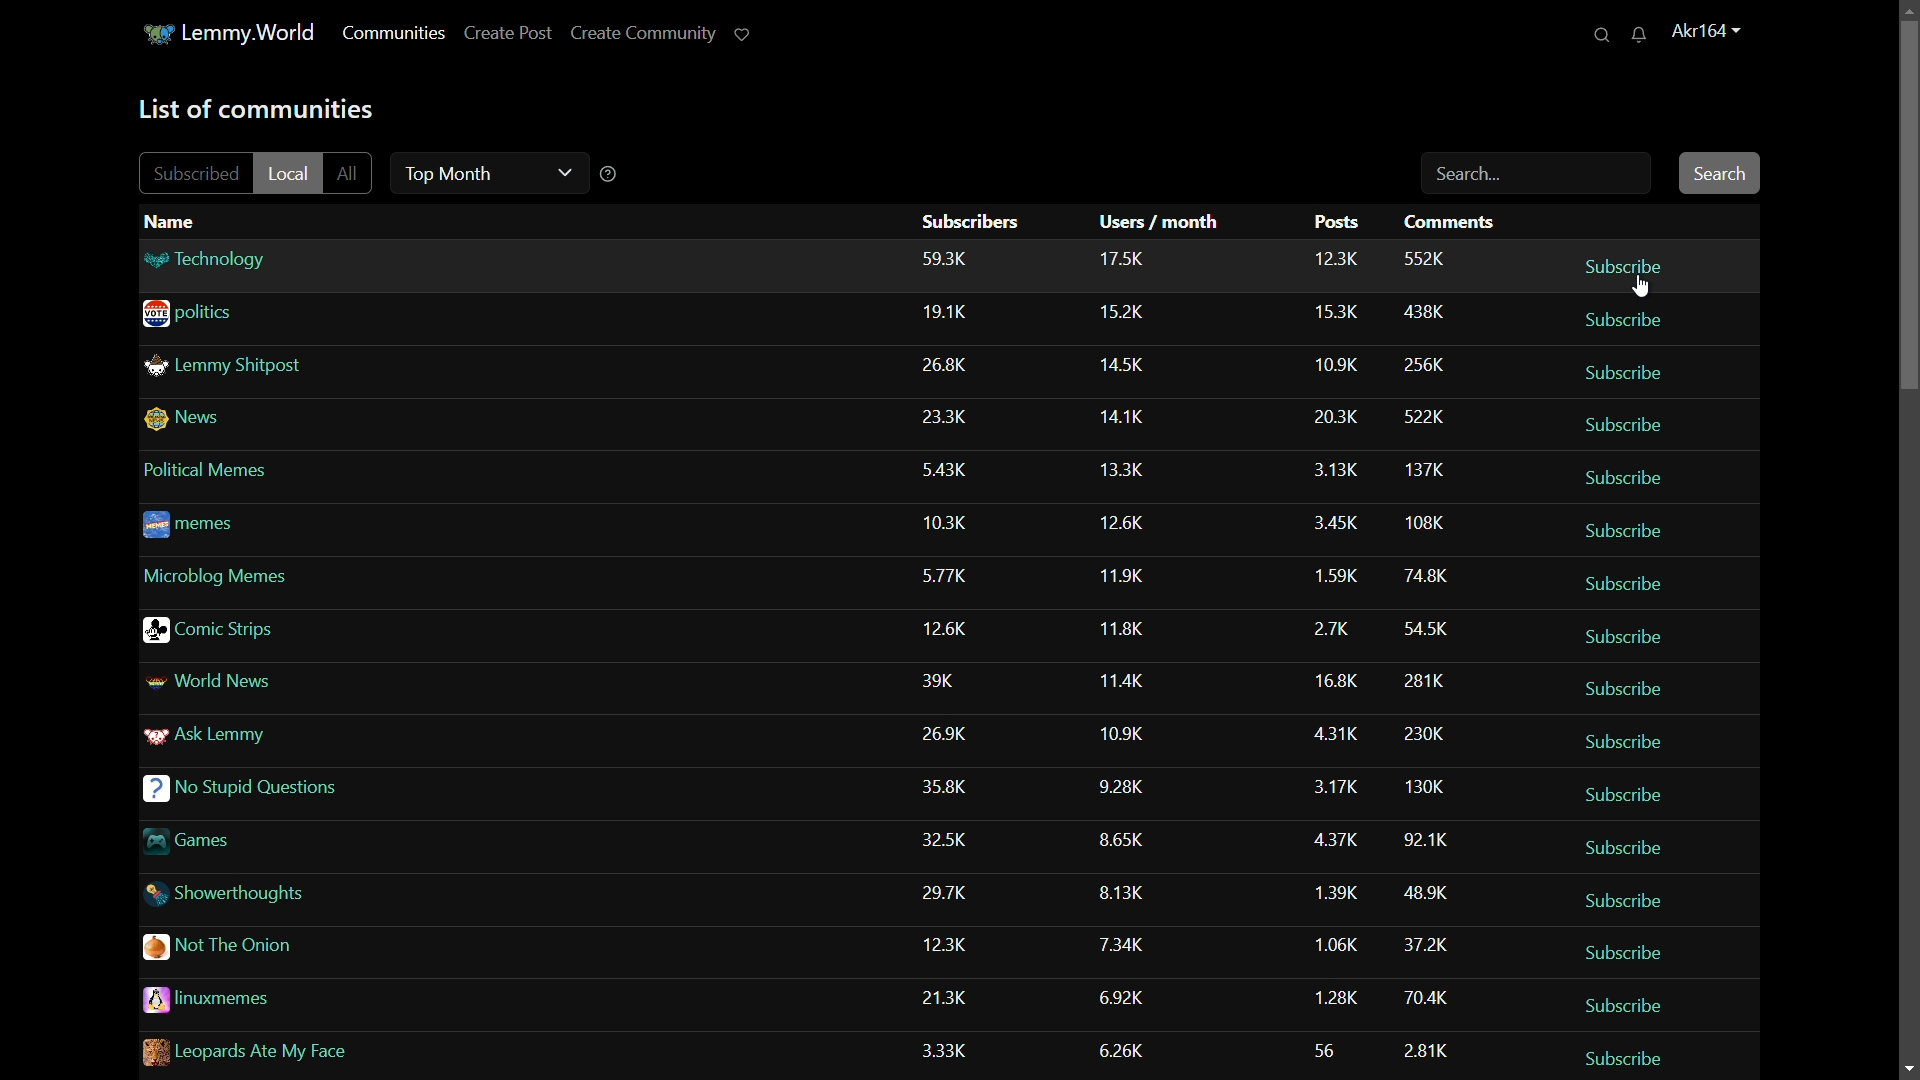  What do you see at coordinates (198, 173) in the screenshot?
I see `subscribed` at bounding box center [198, 173].